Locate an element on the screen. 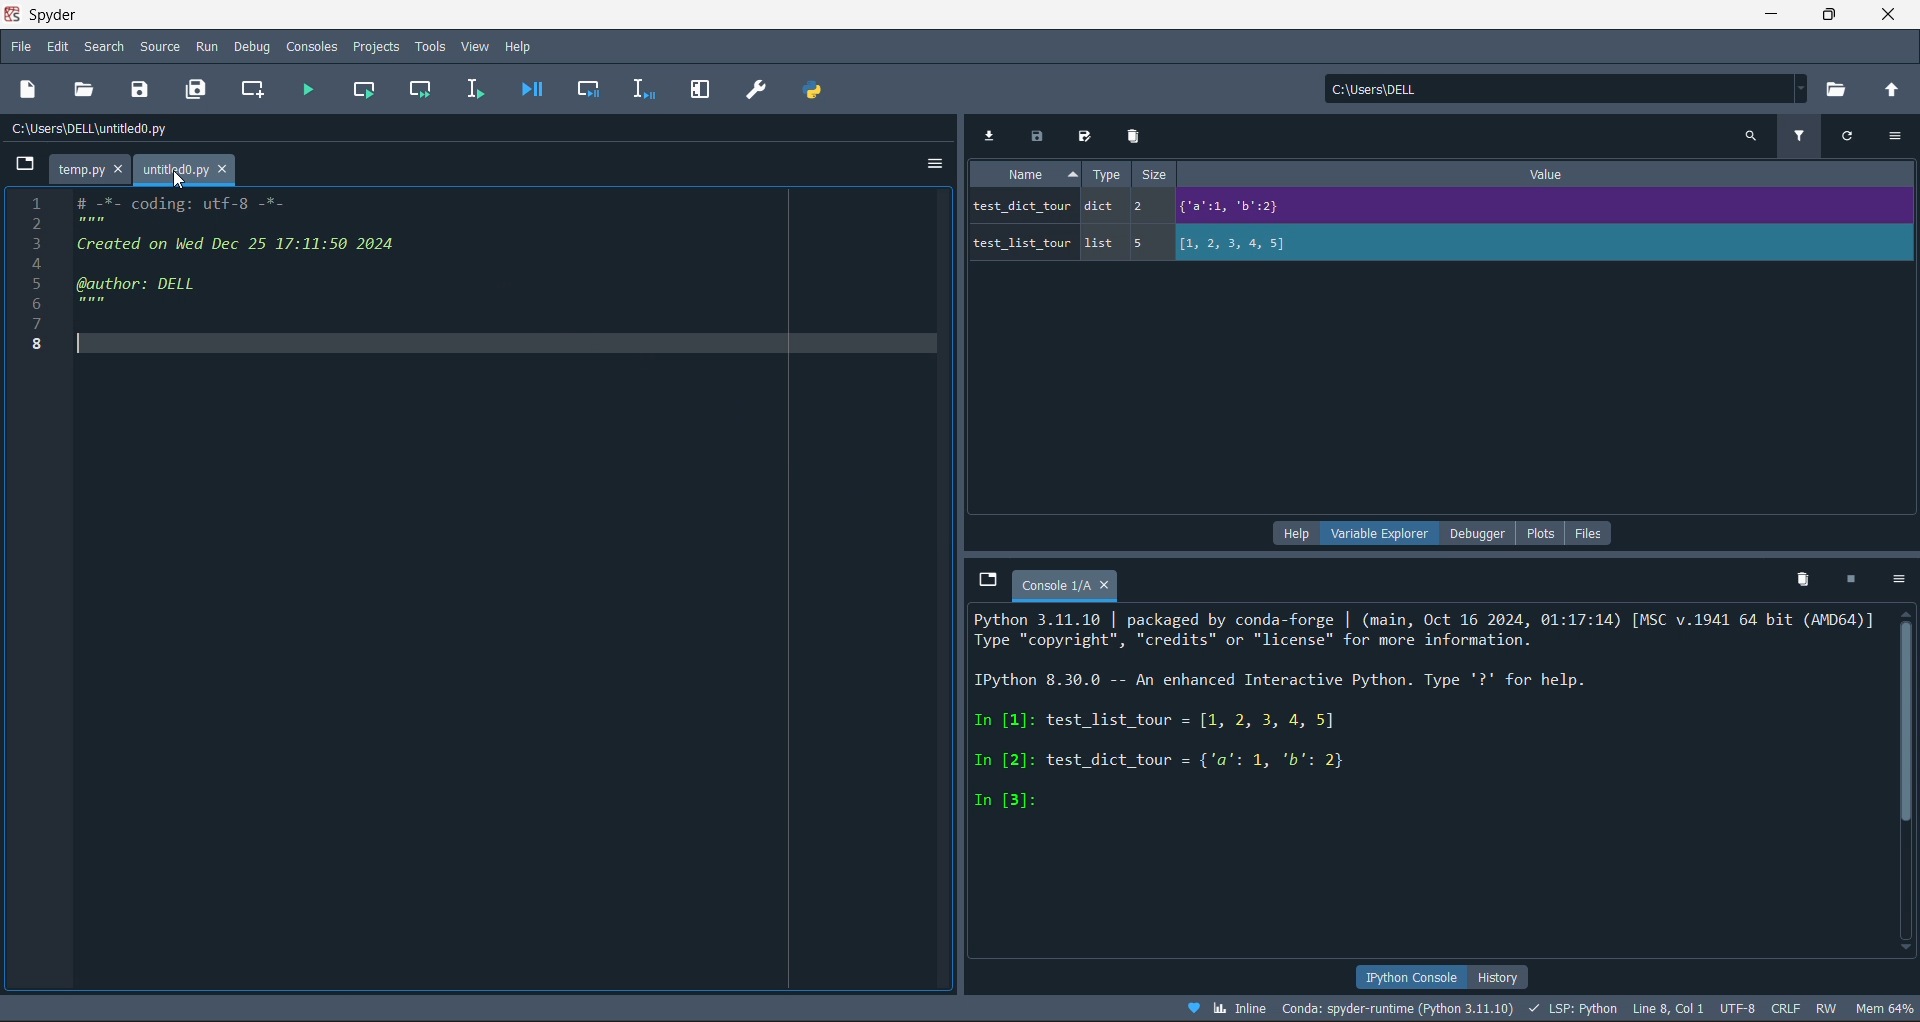  browse tabs is located at coordinates (21, 167).